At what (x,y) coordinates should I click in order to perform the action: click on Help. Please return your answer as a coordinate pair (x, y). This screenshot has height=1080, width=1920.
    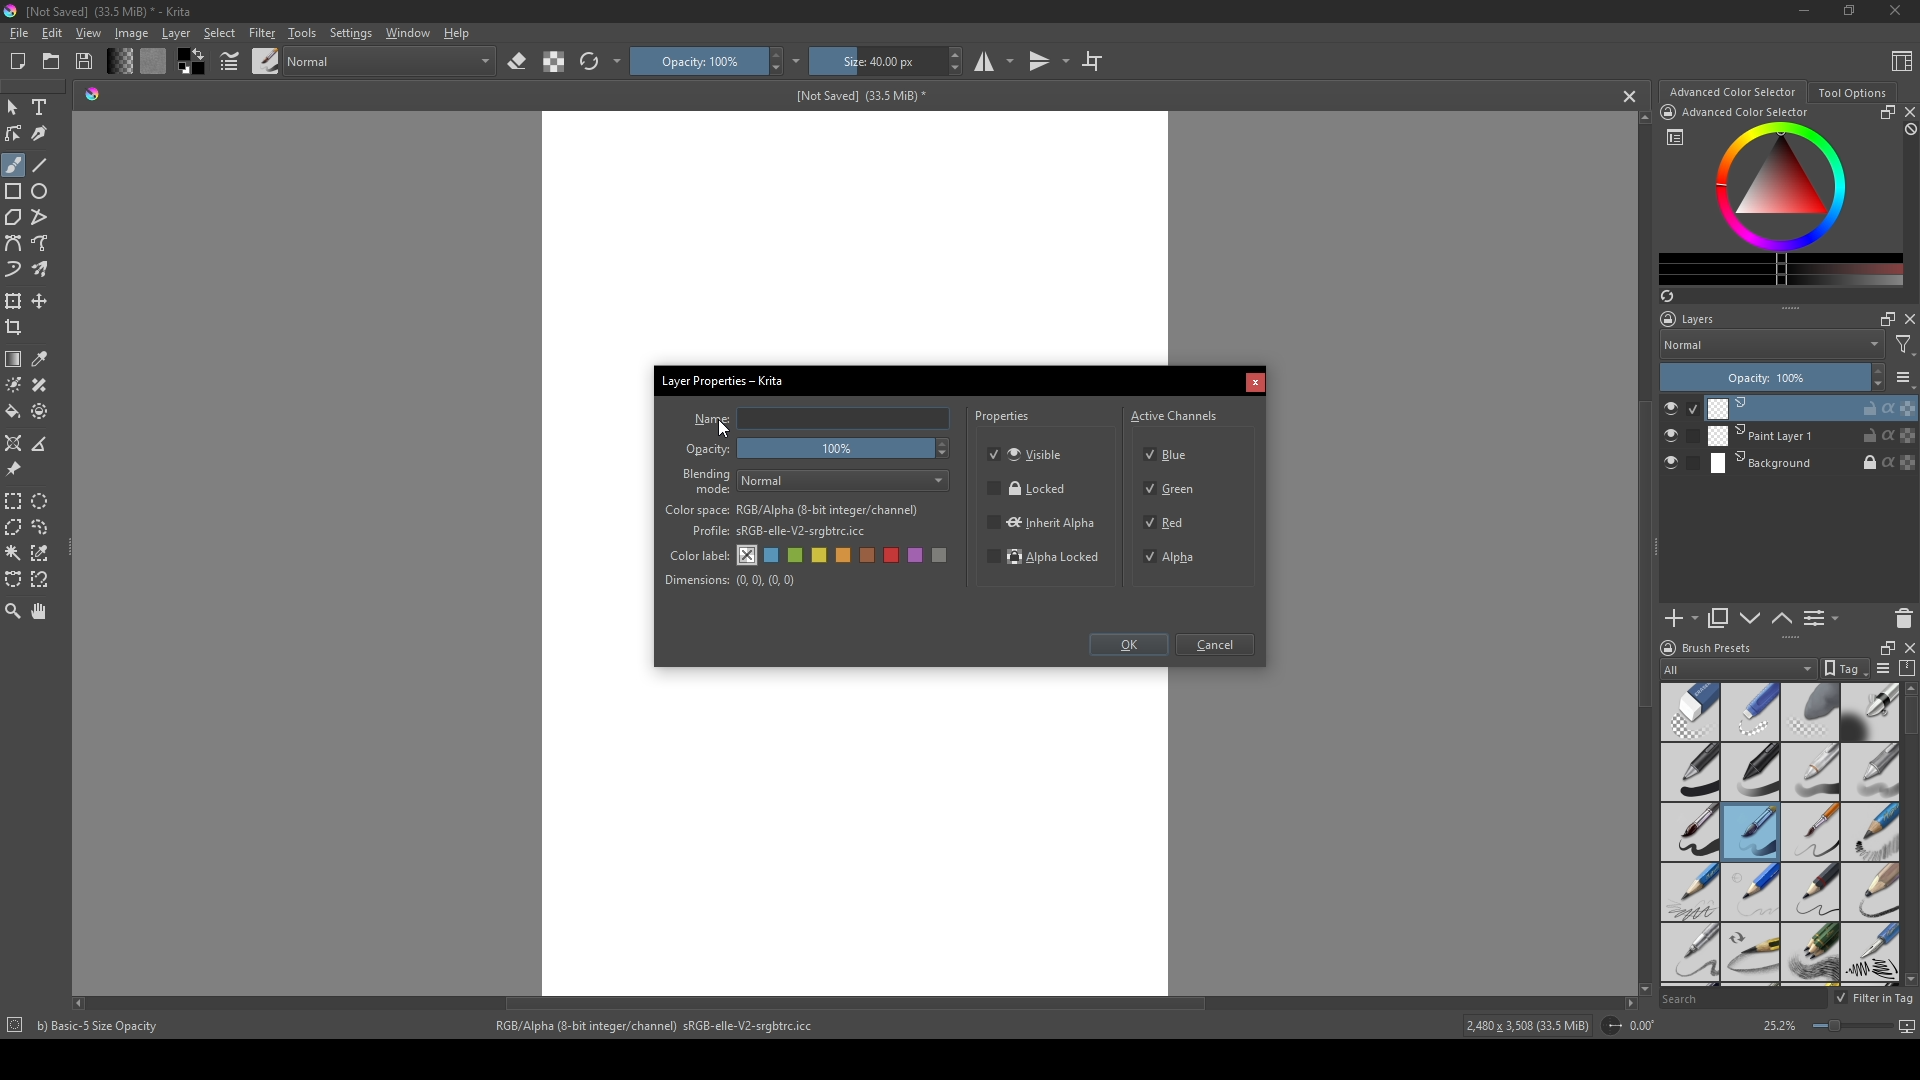
    Looking at the image, I should click on (458, 32).